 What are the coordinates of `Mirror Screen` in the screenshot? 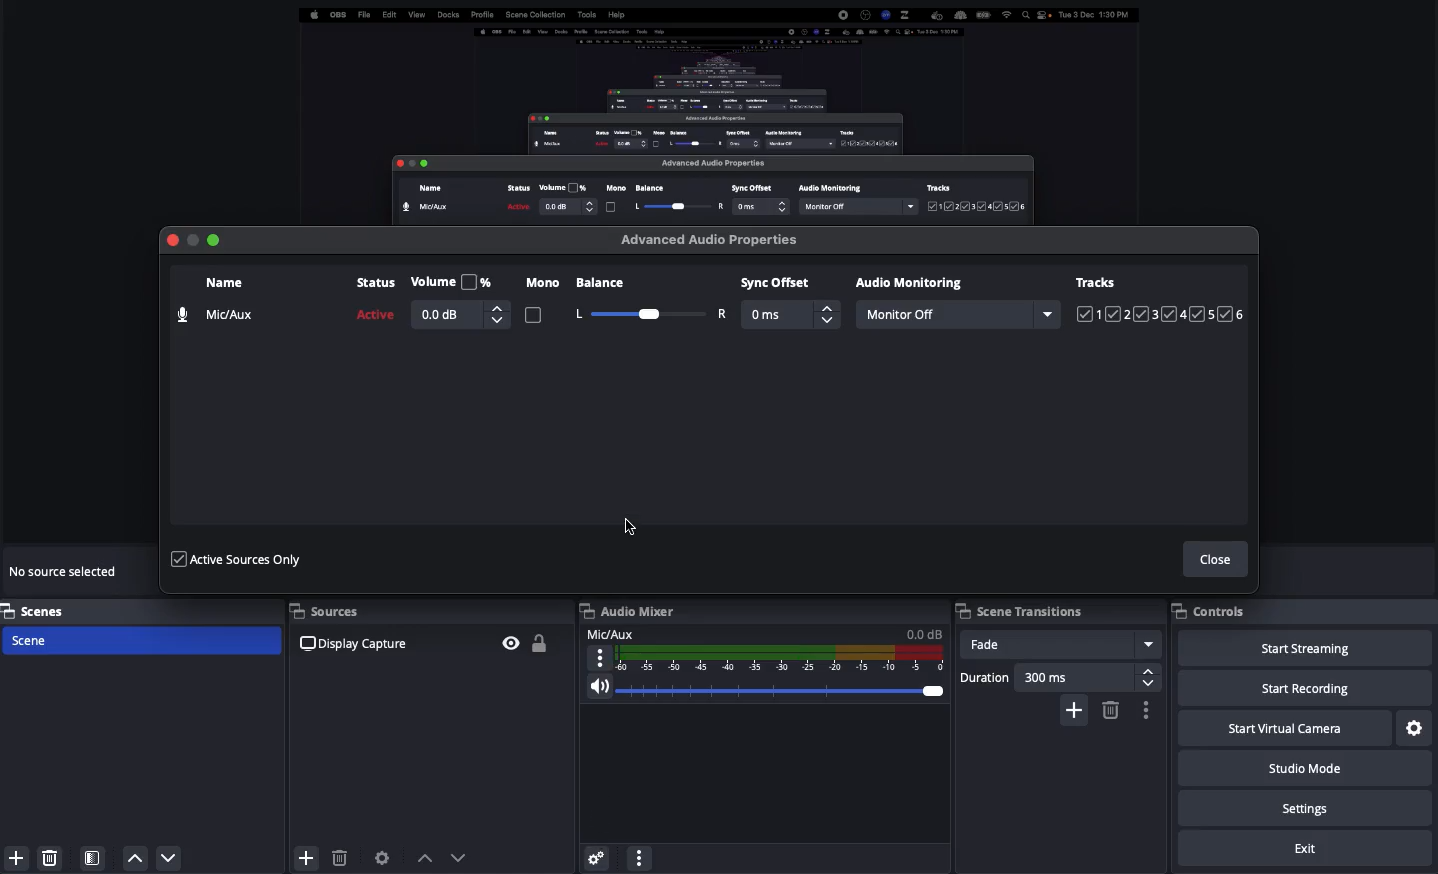 It's located at (718, 111).